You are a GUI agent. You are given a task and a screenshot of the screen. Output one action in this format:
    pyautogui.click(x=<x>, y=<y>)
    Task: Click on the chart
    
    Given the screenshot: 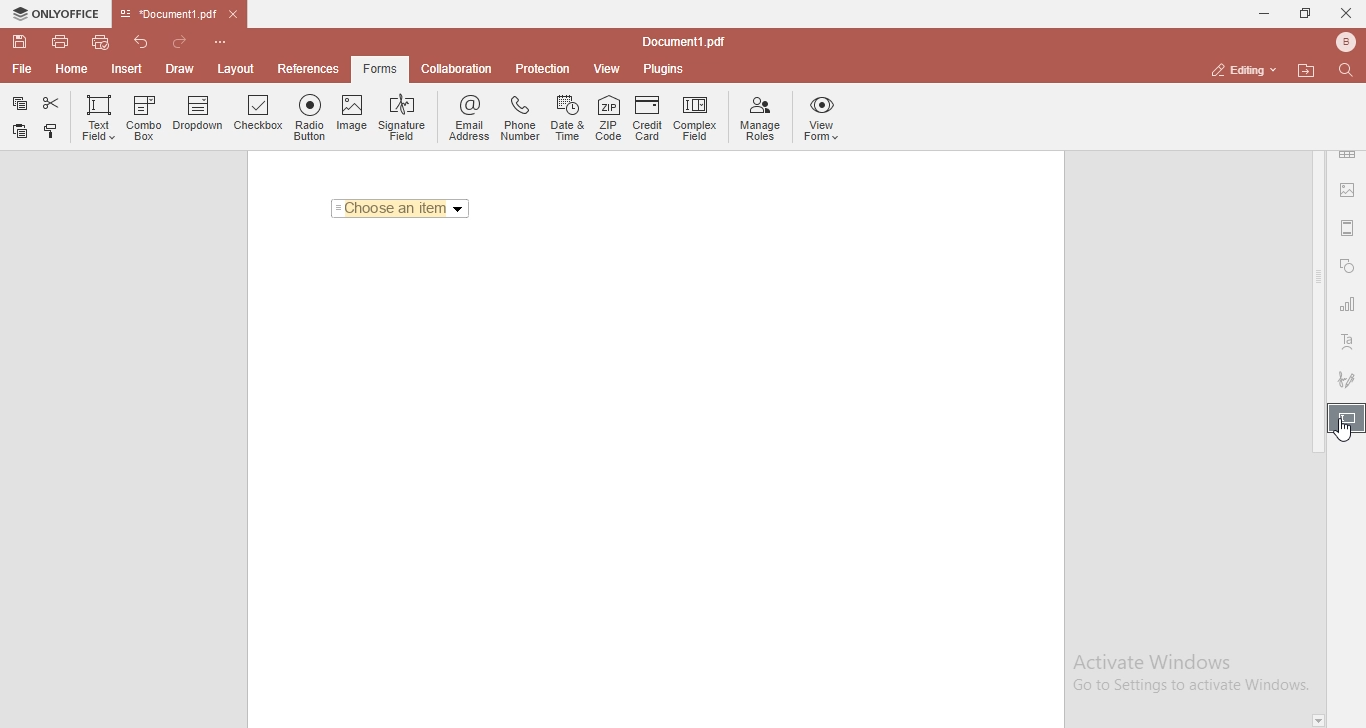 What is the action you would take?
    pyautogui.click(x=1348, y=308)
    